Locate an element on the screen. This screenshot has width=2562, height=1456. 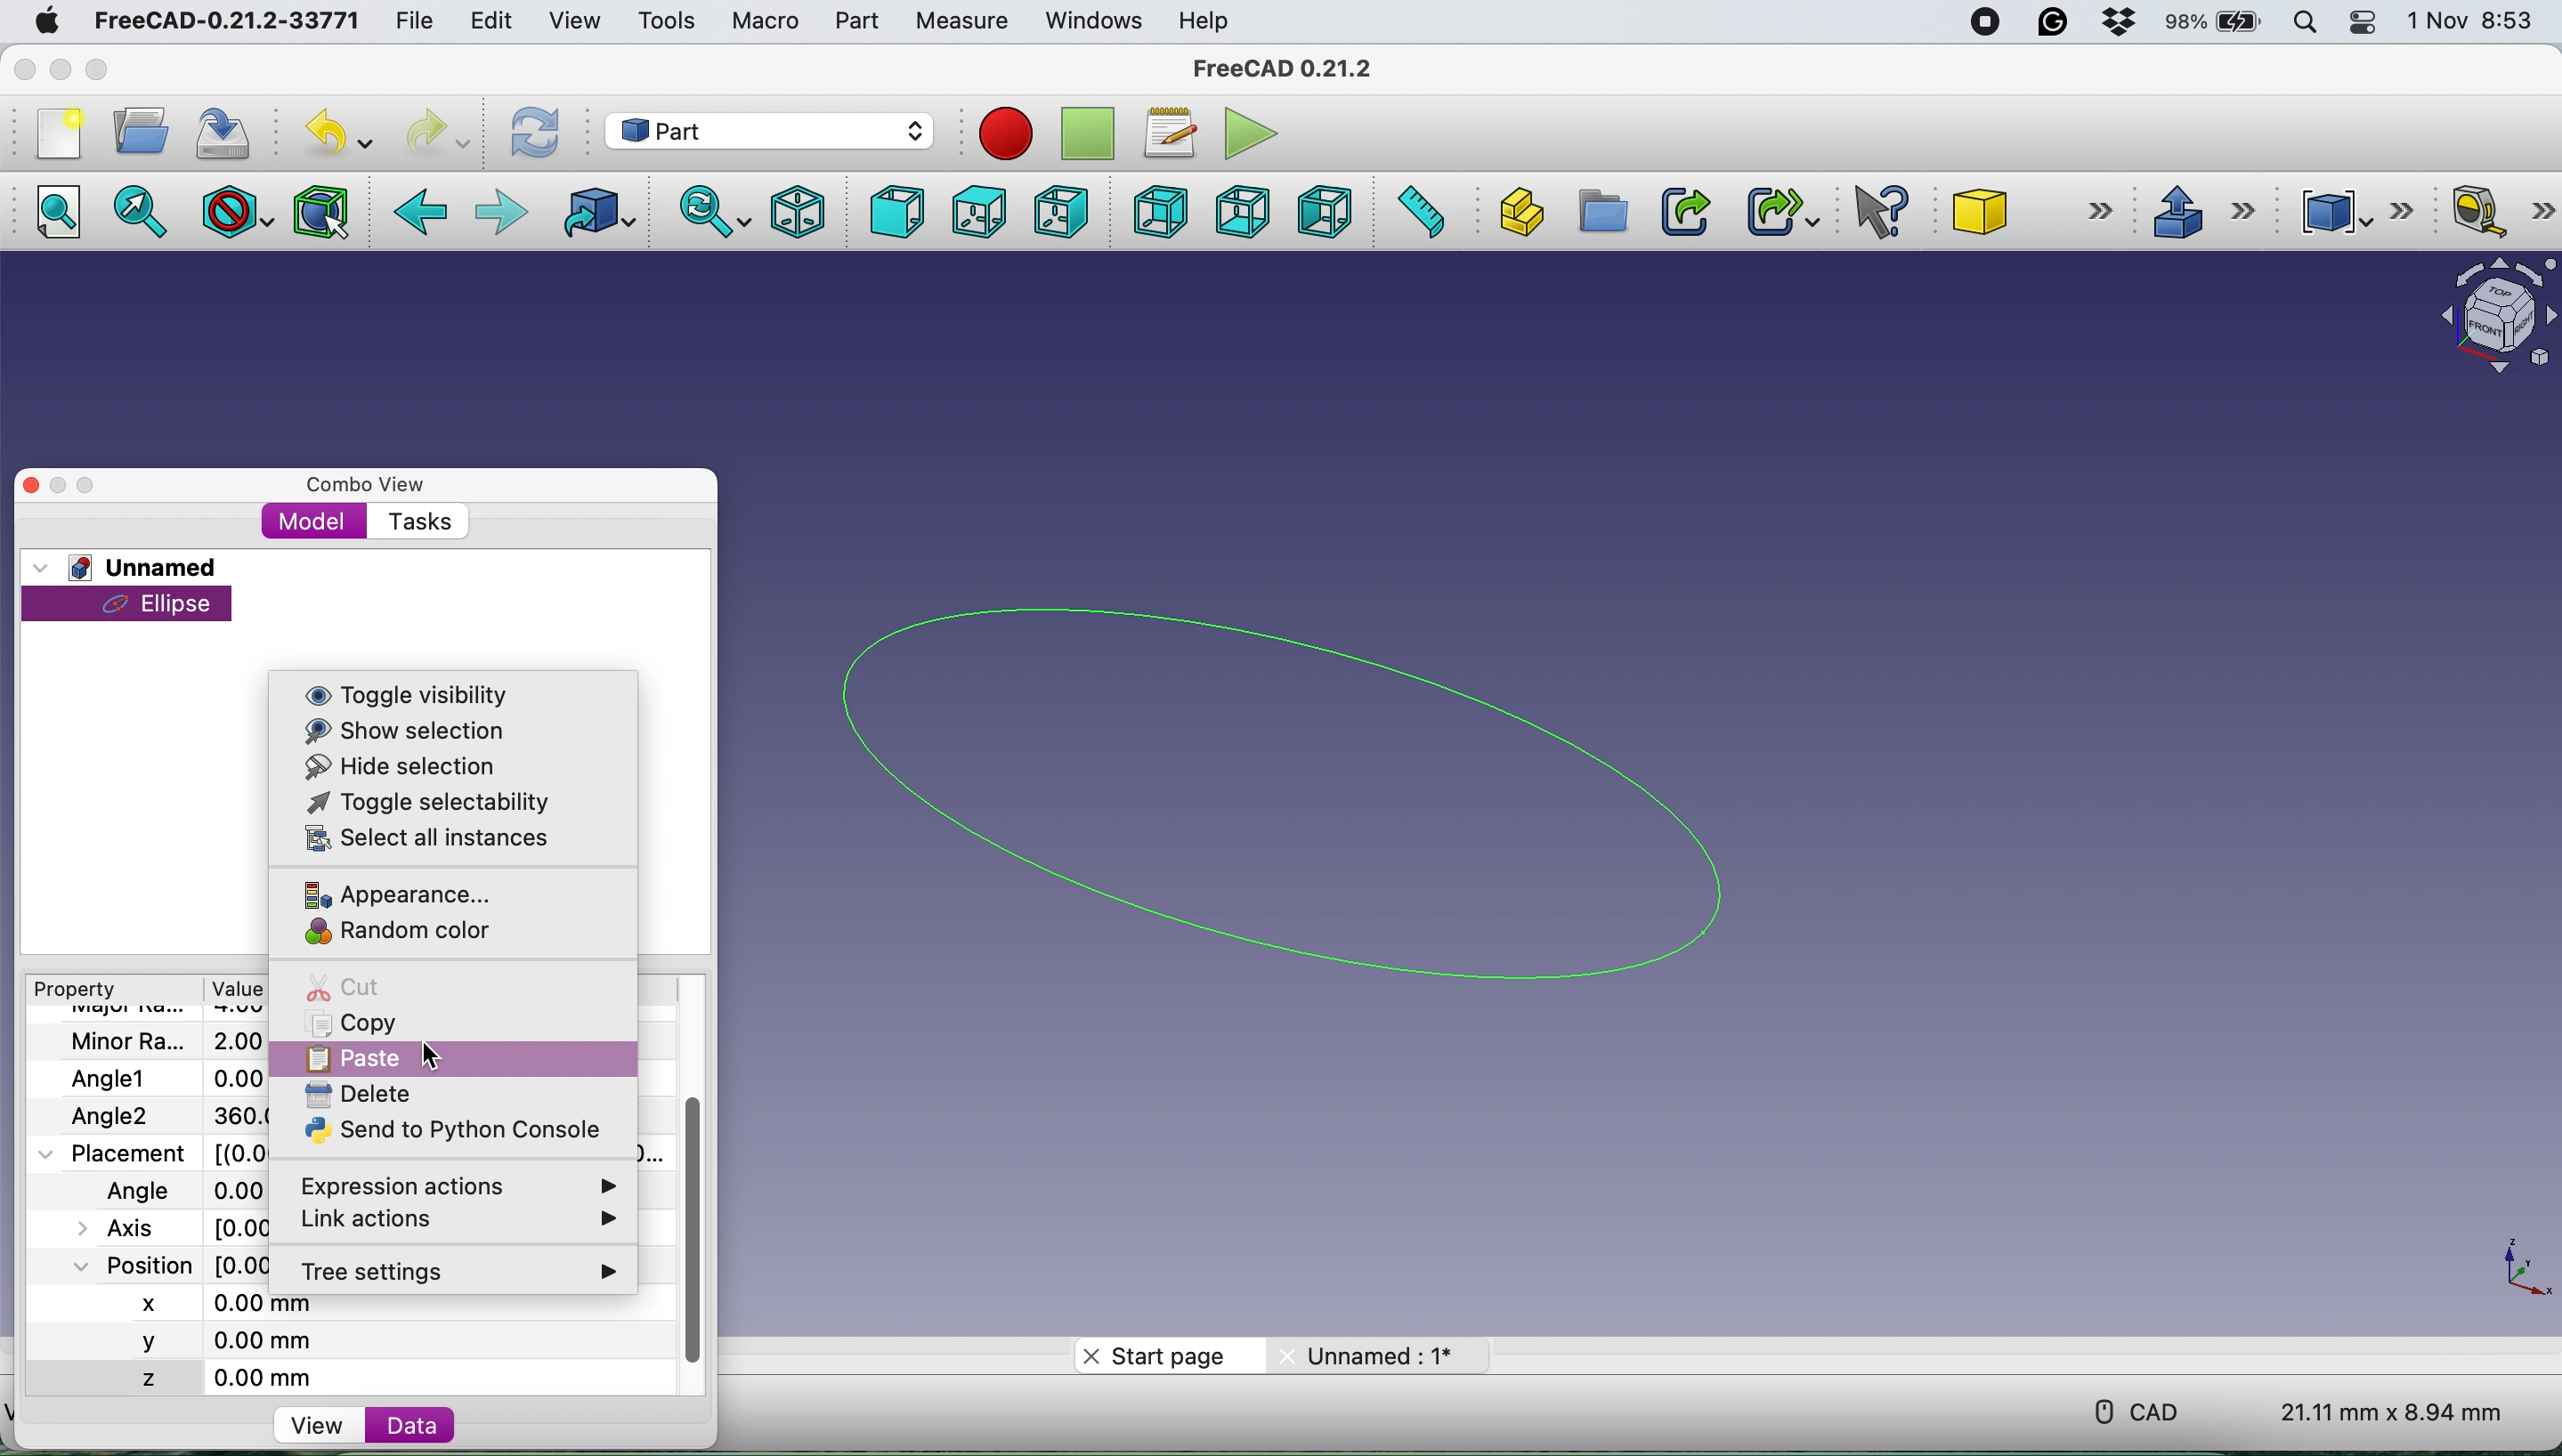
extrude is located at coordinates (2207, 215).